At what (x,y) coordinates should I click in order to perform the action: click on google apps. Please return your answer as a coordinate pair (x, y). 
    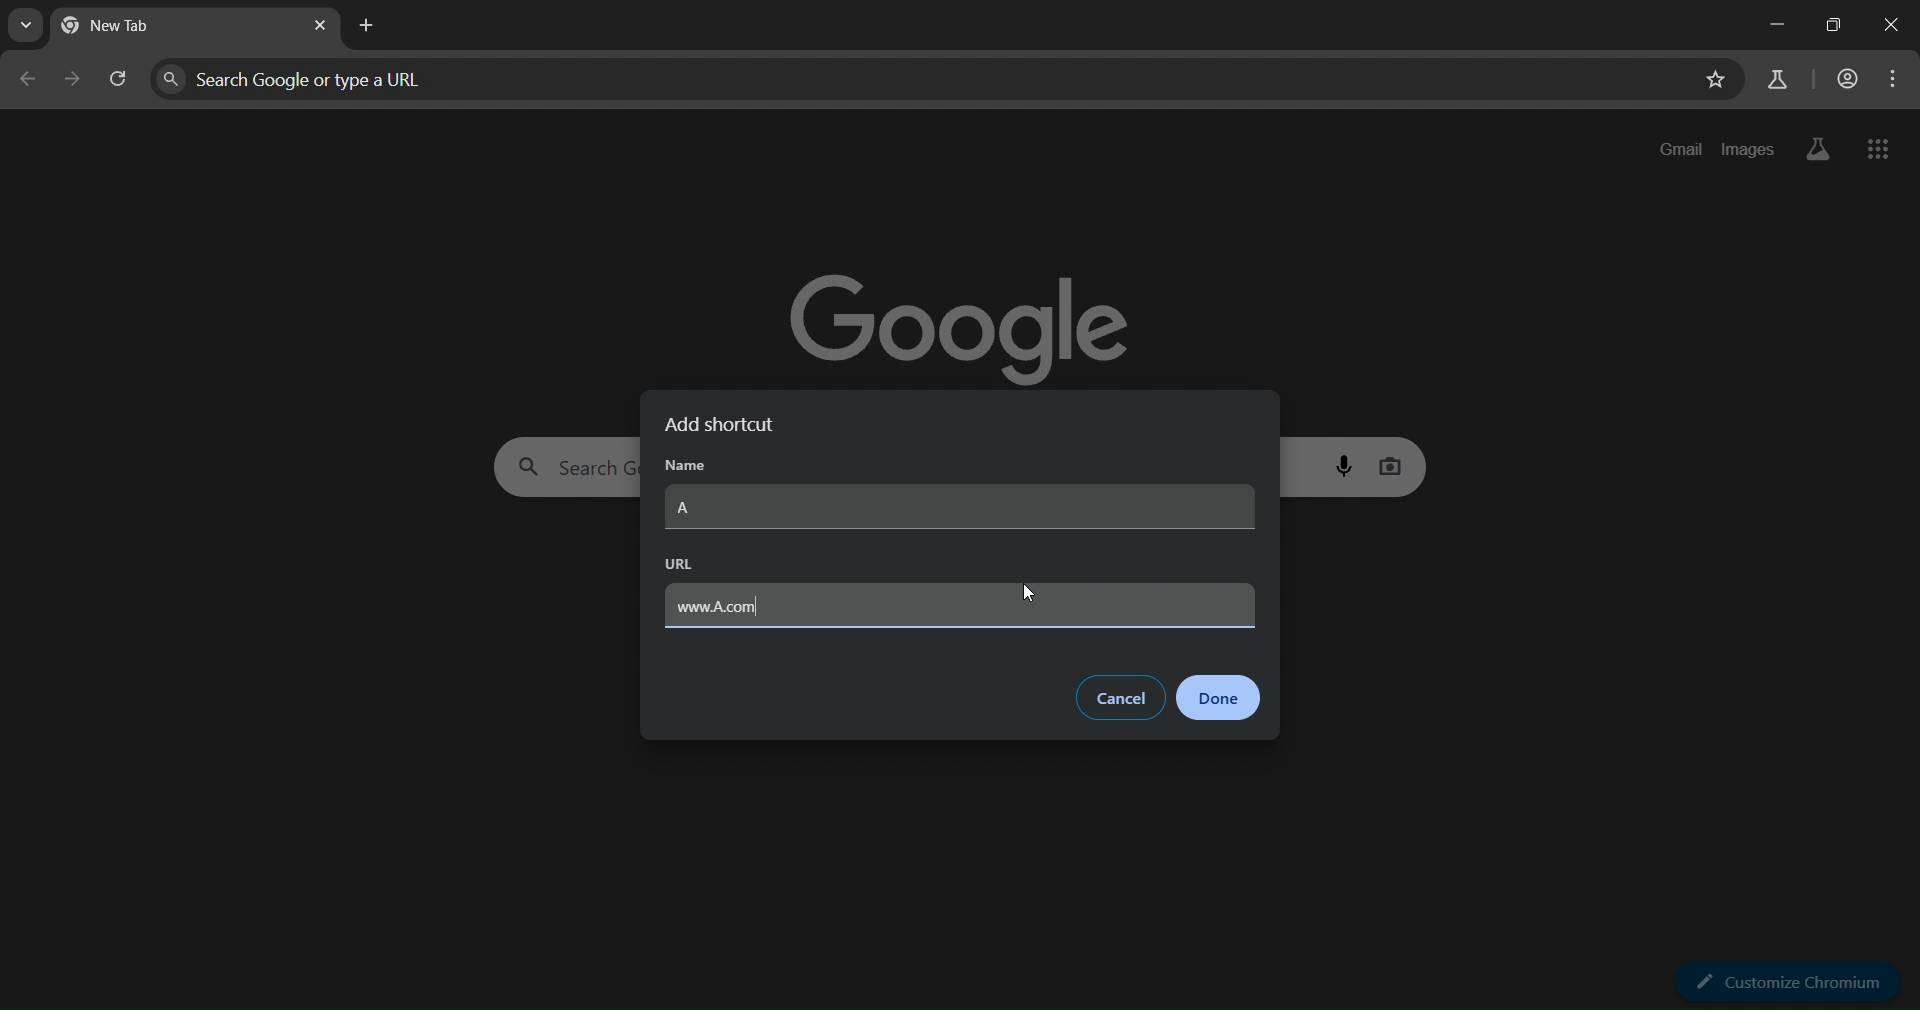
    Looking at the image, I should click on (1879, 151).